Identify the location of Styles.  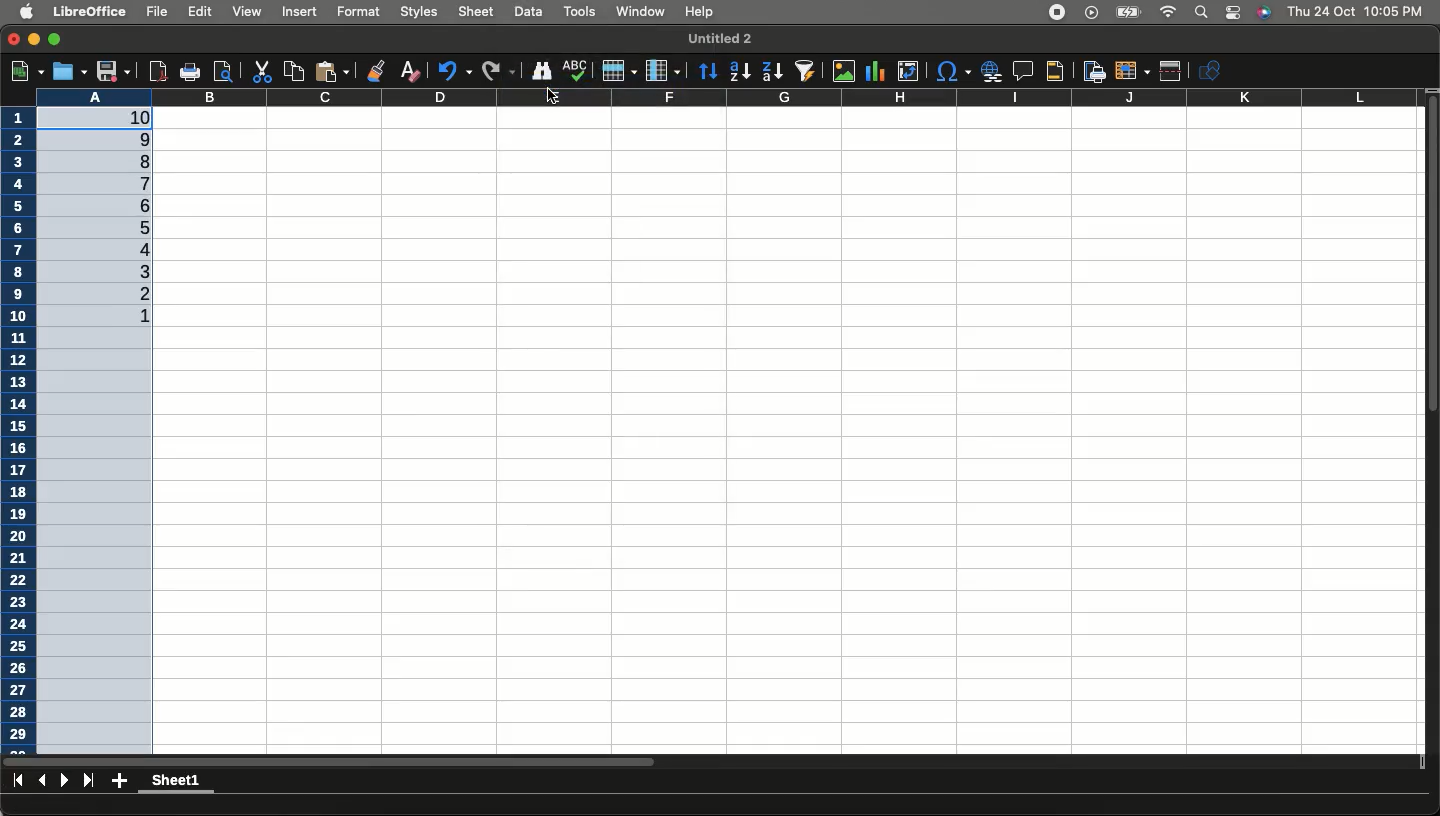
(420, 13).